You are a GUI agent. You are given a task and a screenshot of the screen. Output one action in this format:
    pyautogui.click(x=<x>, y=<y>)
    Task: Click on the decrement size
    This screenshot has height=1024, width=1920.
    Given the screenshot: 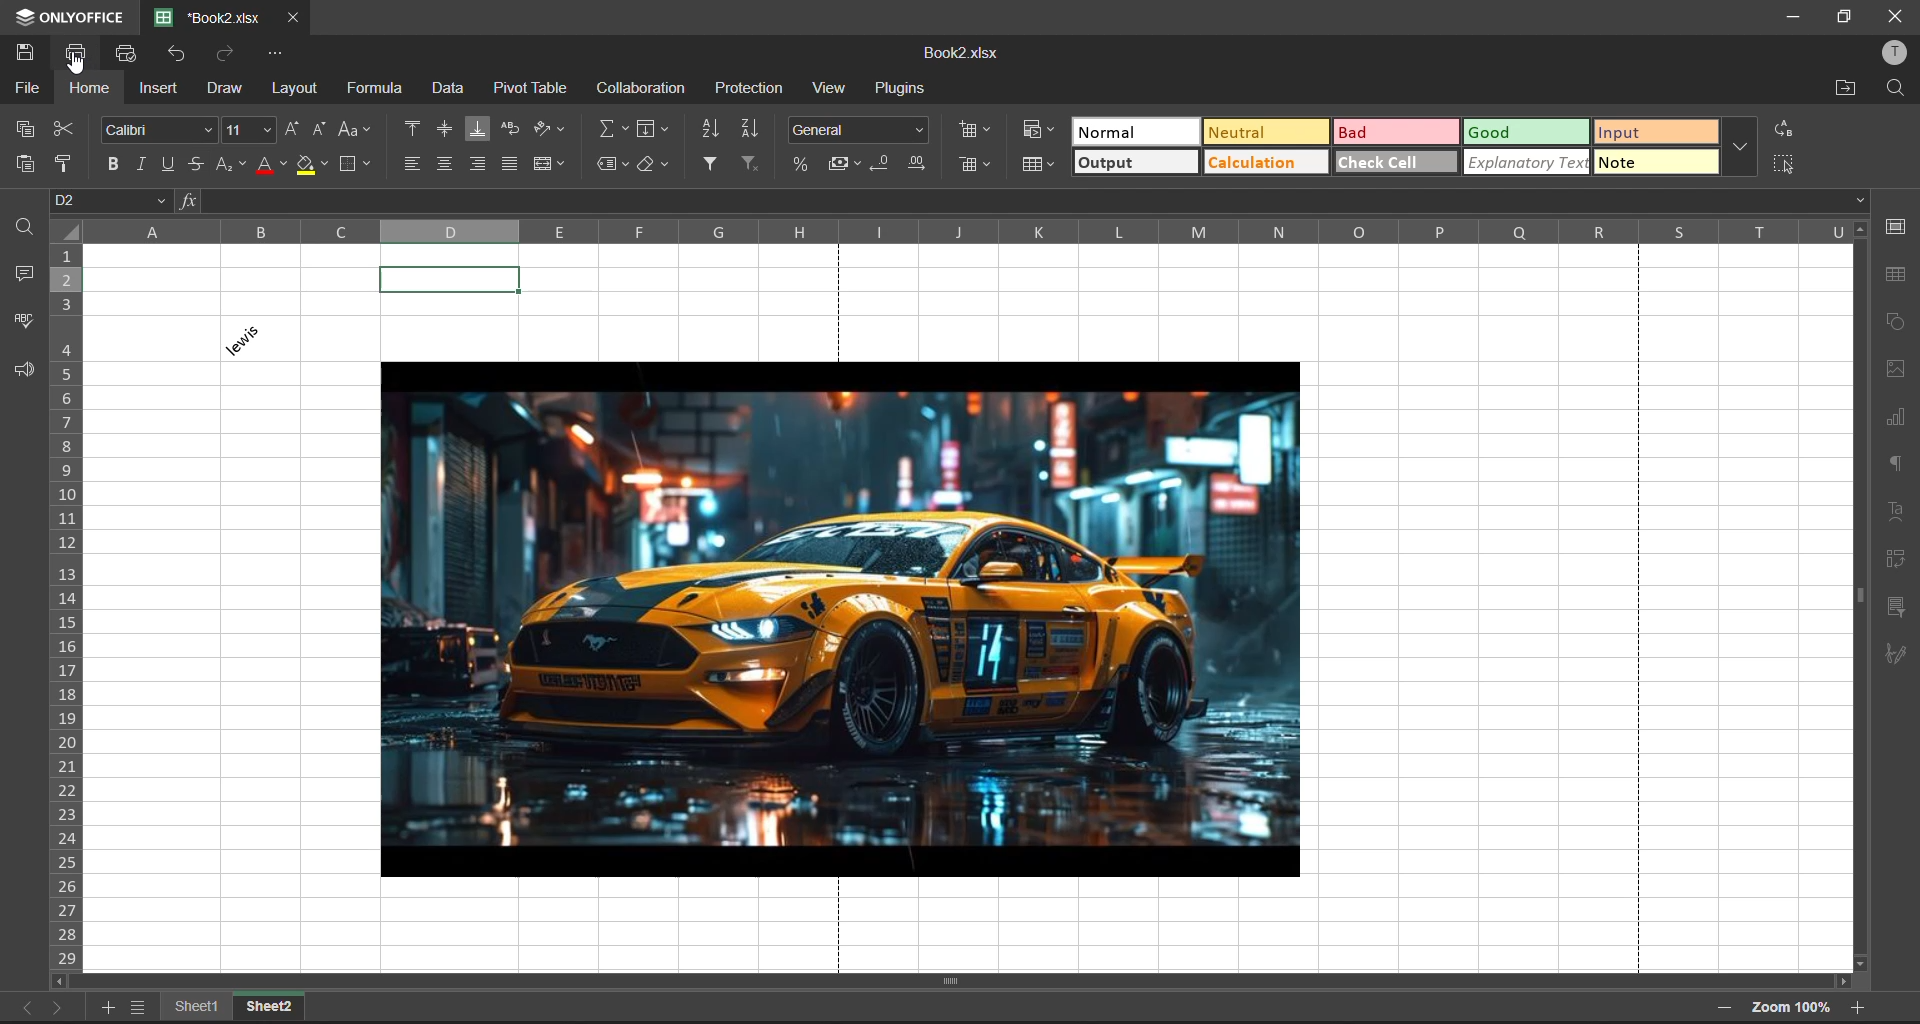 What is the action you would take?
    pyautogui.click(x=316, y=129)
    